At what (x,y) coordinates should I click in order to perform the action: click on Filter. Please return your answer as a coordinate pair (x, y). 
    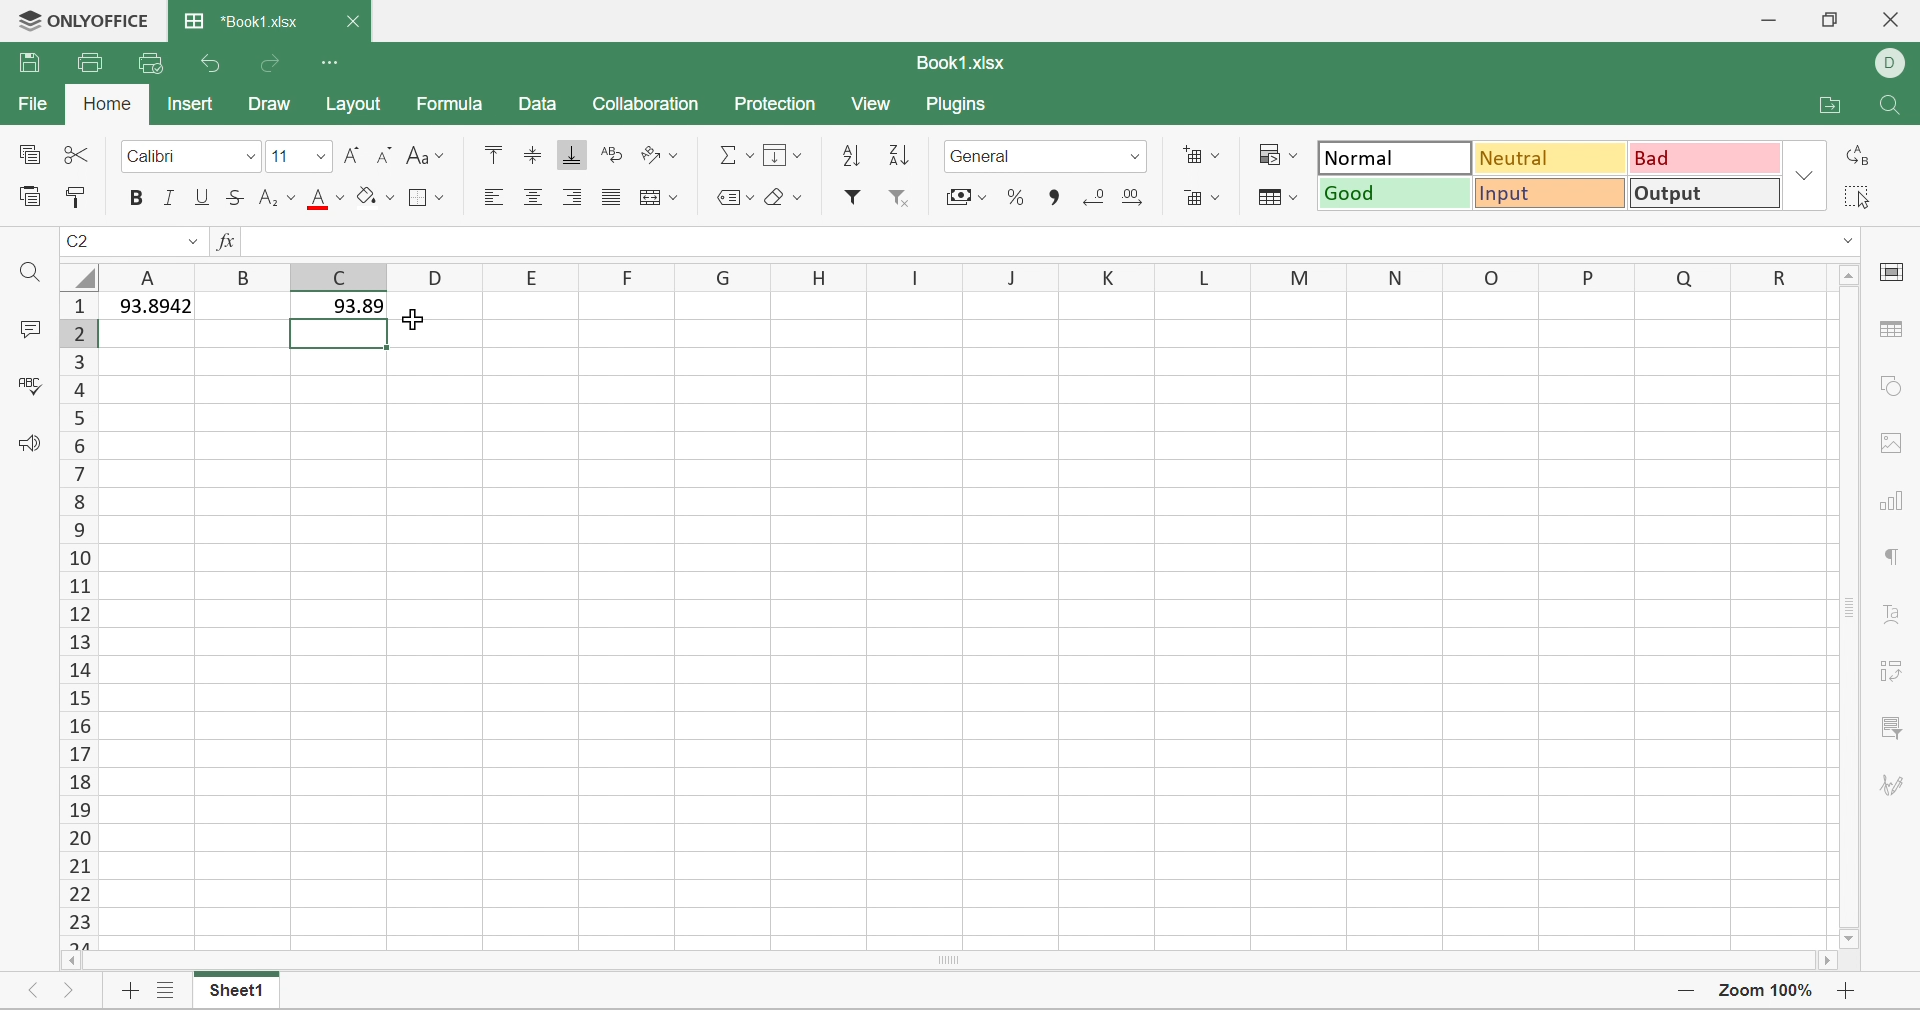
    Looking at the image, I should click on (858, 198).